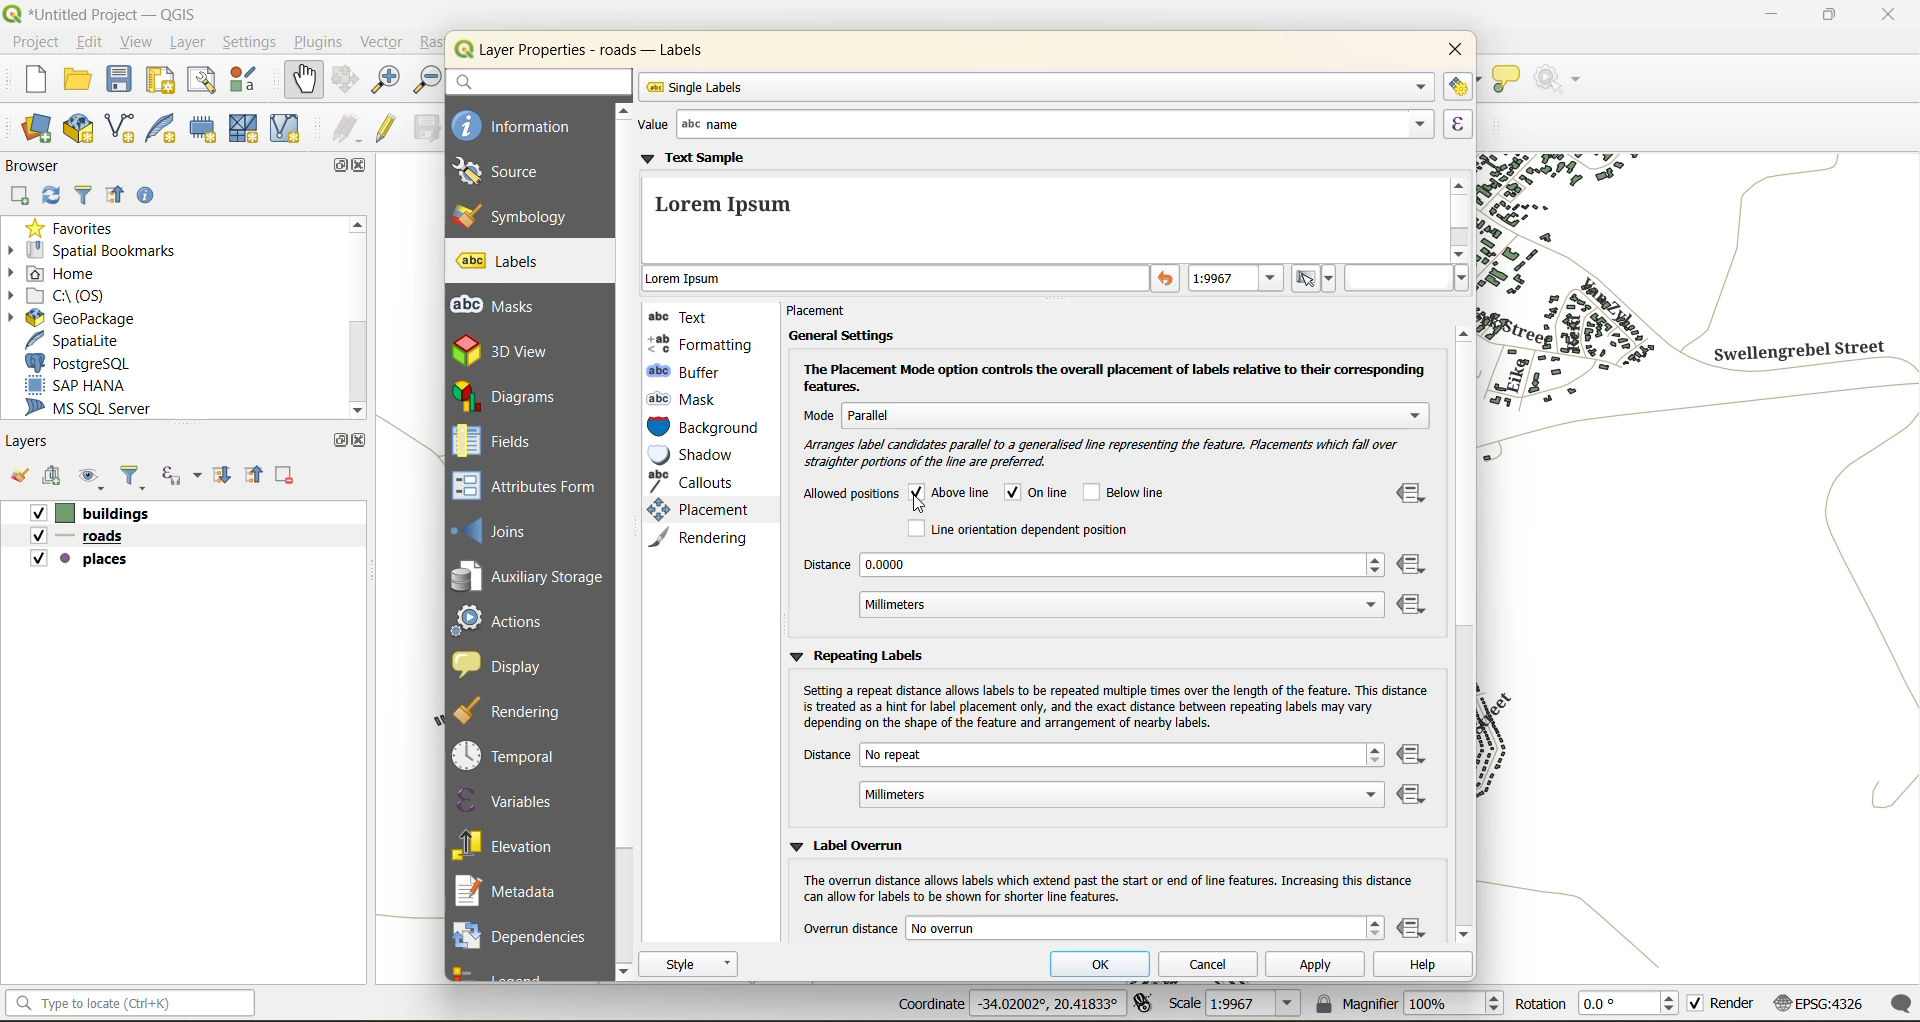 This screenshot has width=1920, height=1022. Describe the element at coordinates (1036, 87) in the screenshot. I see `single labels` at that location.